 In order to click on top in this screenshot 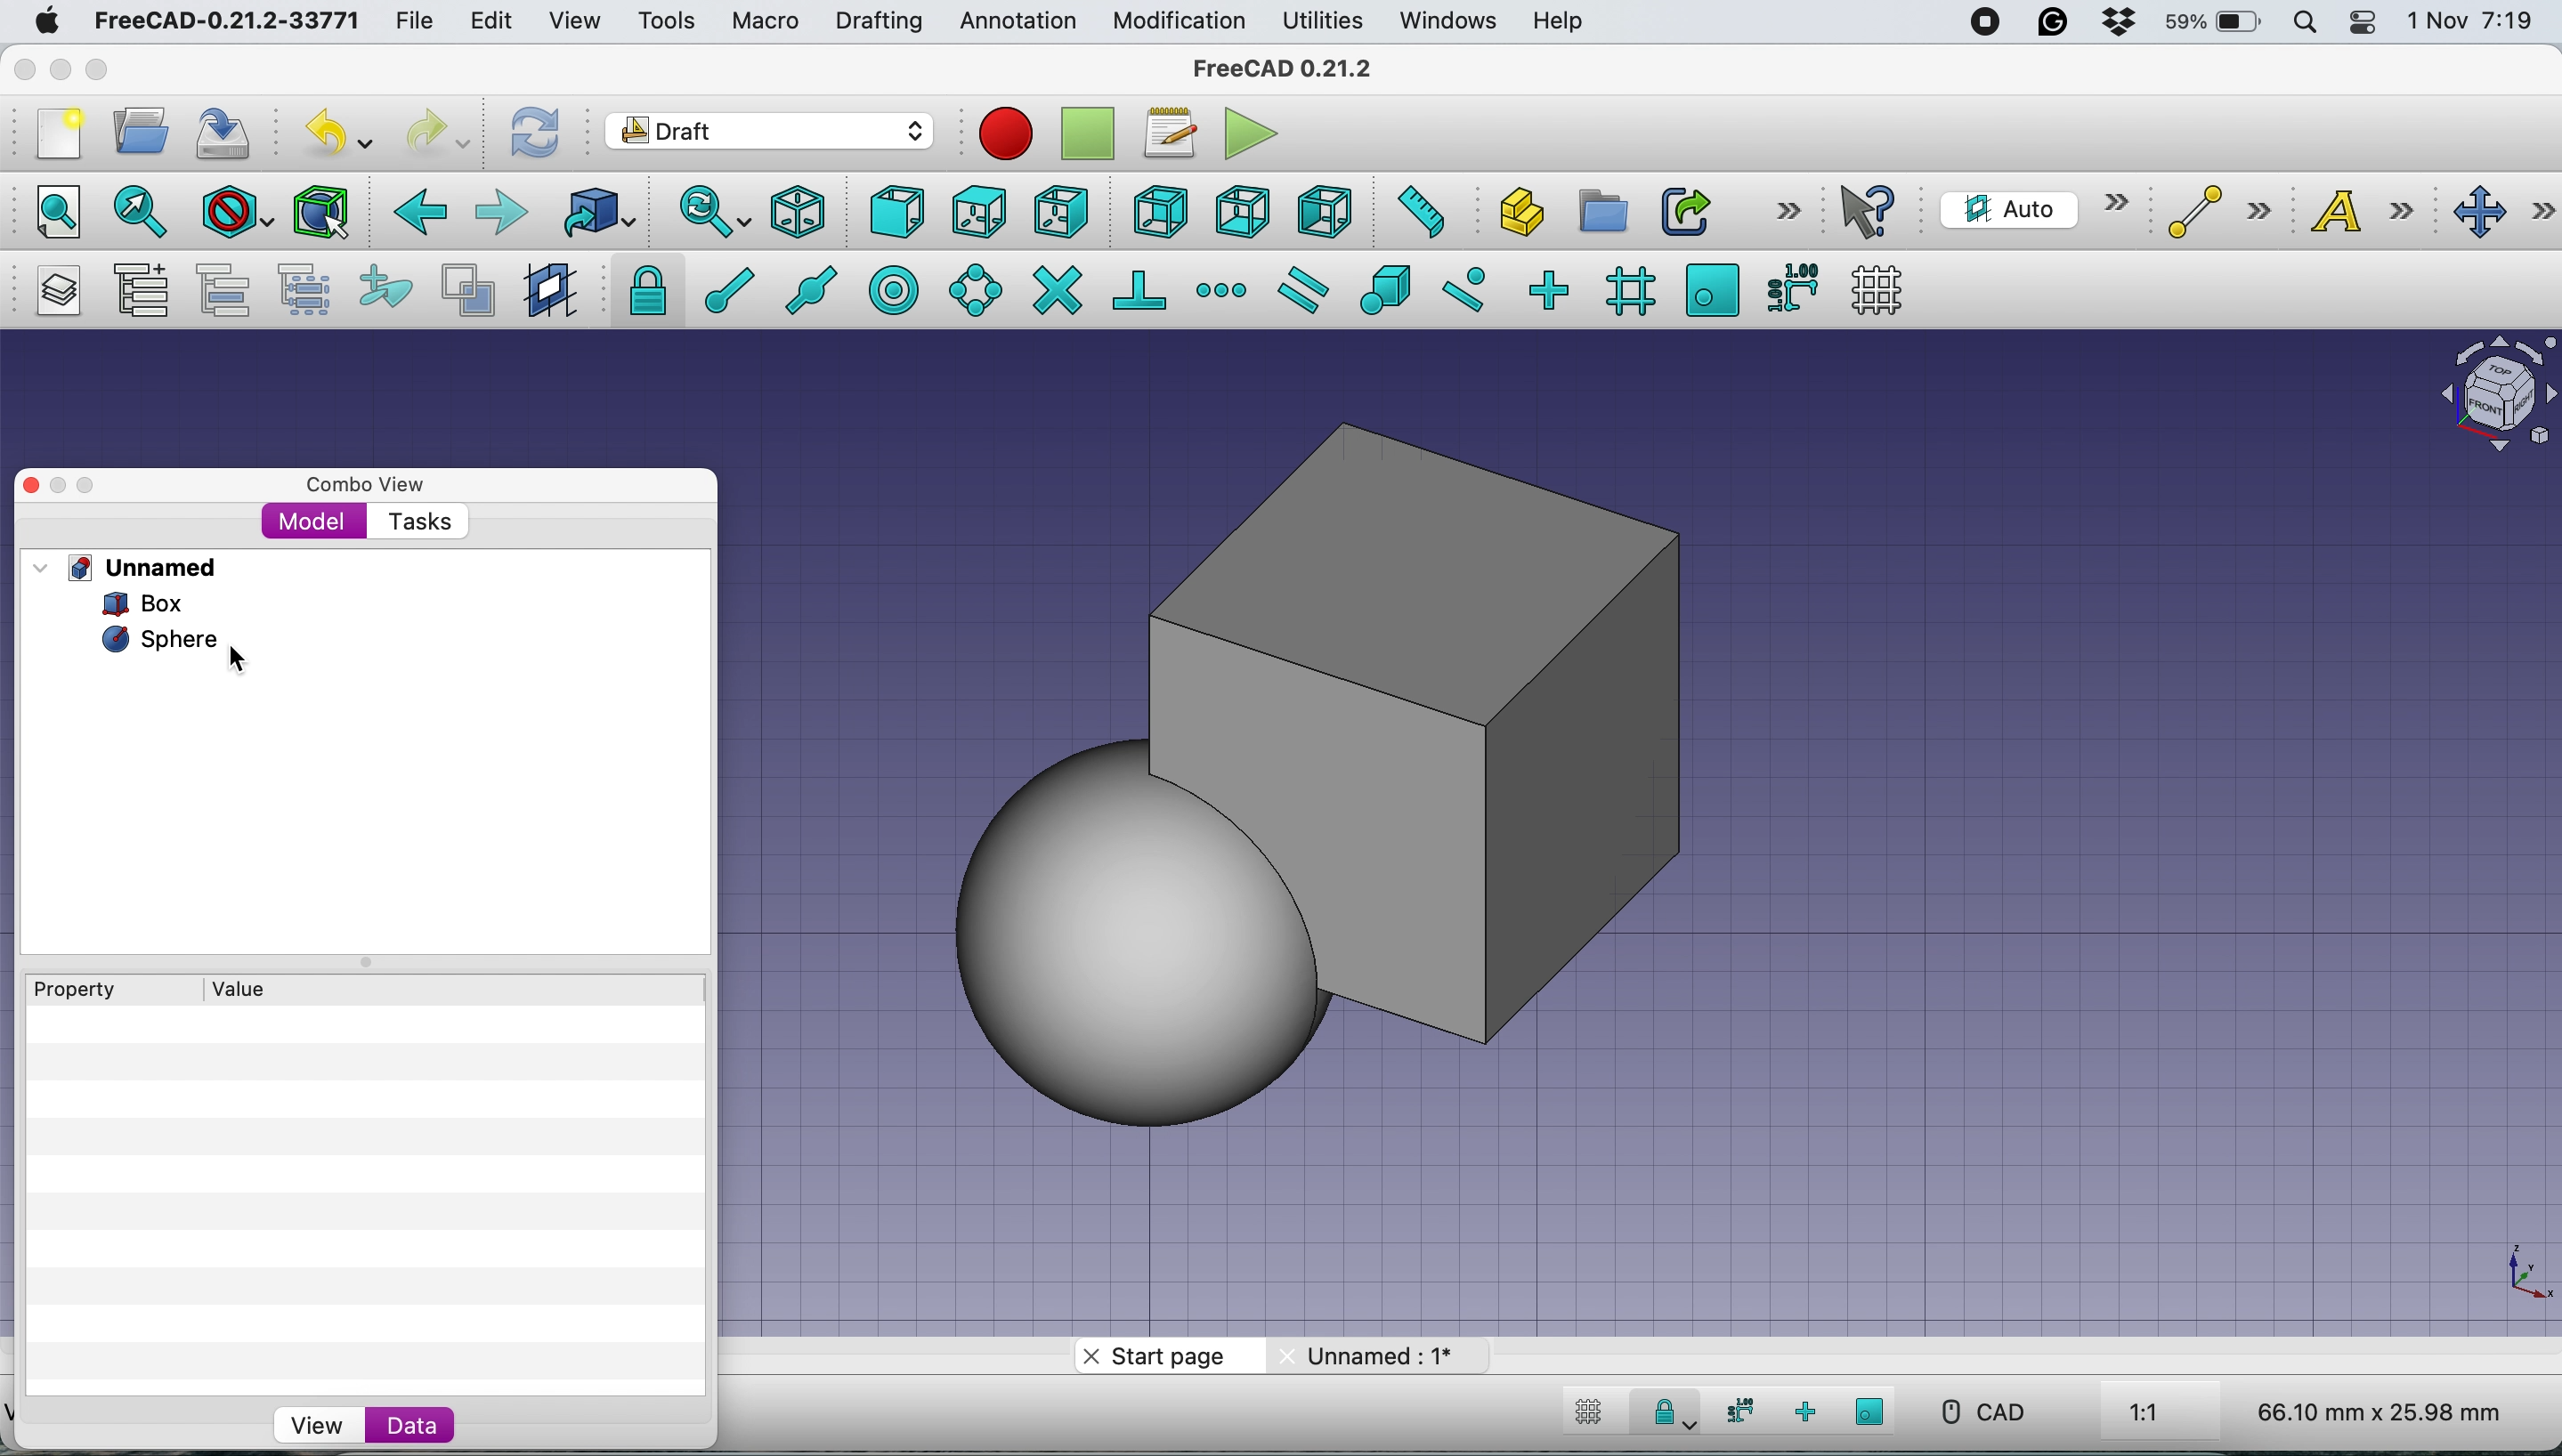, I will do `click(979, 209)`.